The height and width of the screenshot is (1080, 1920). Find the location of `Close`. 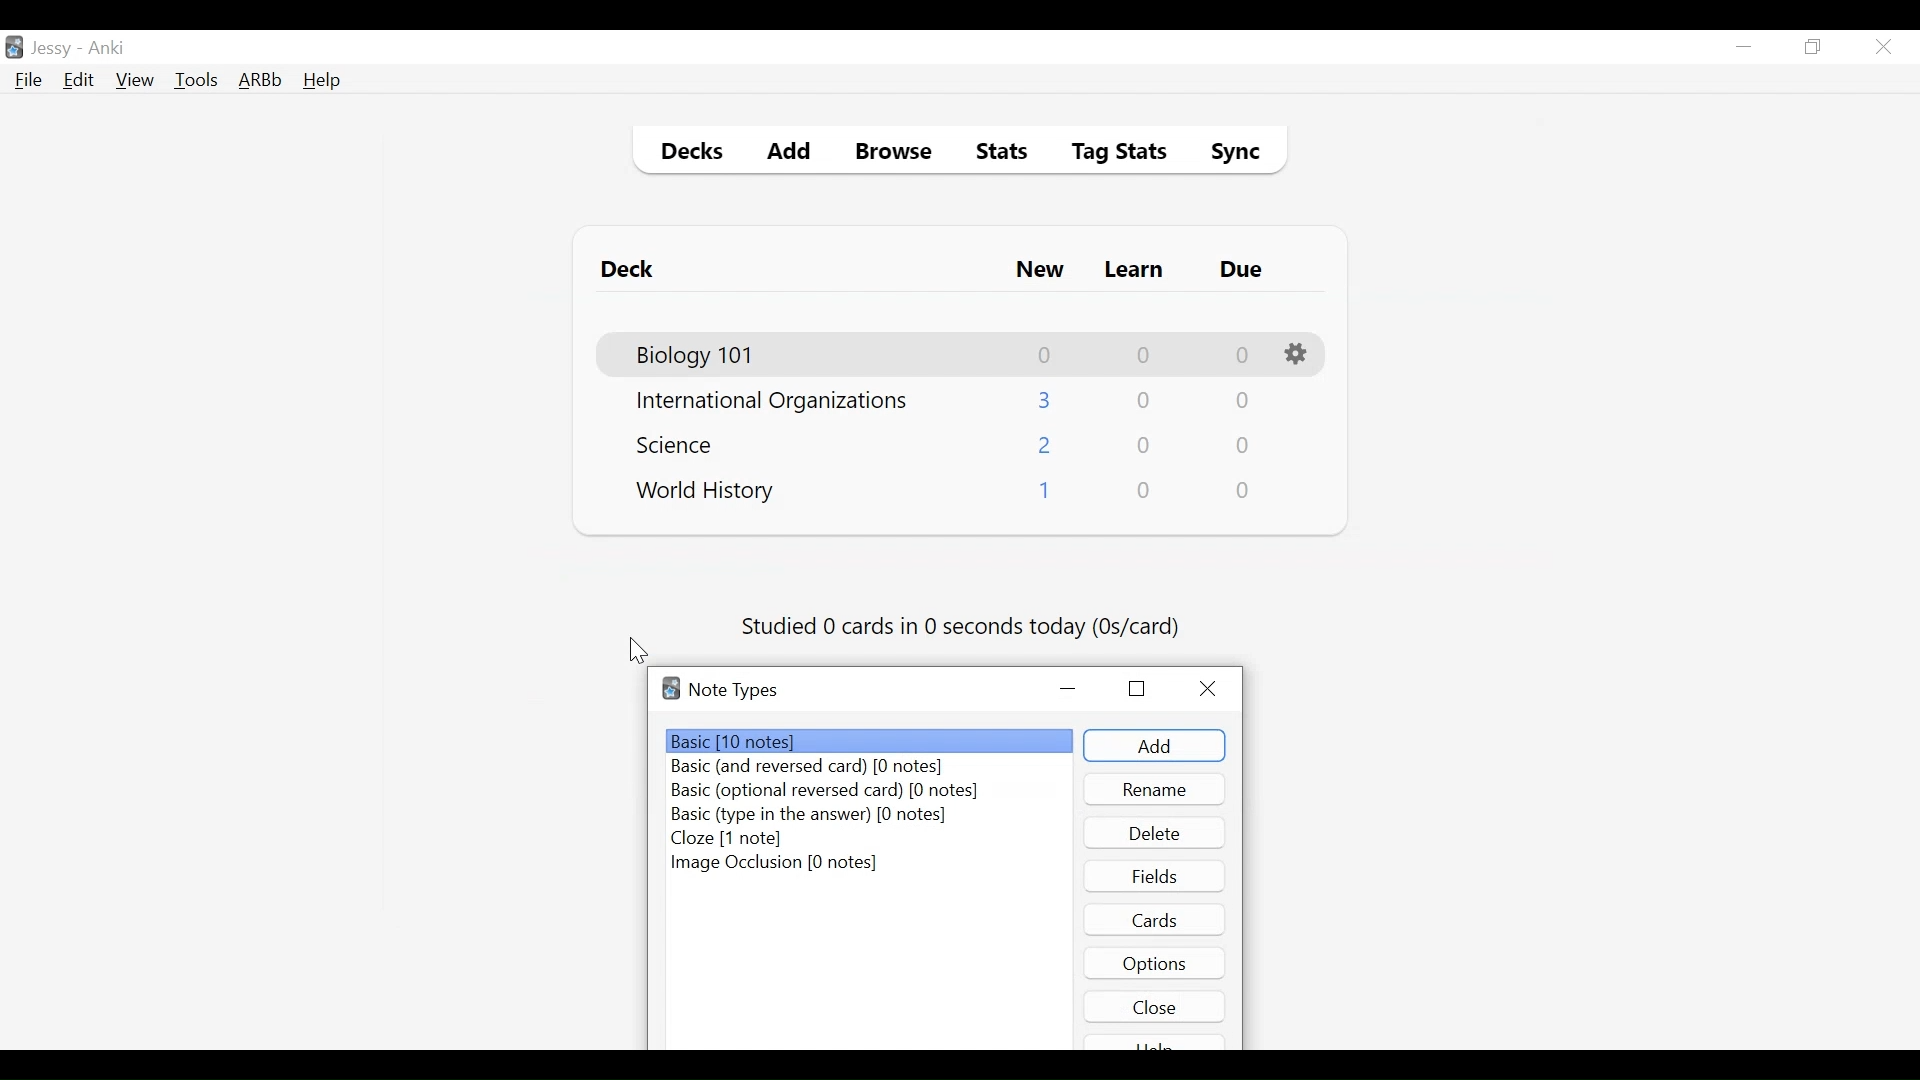

Close is located at coordinates (1155, 1006).